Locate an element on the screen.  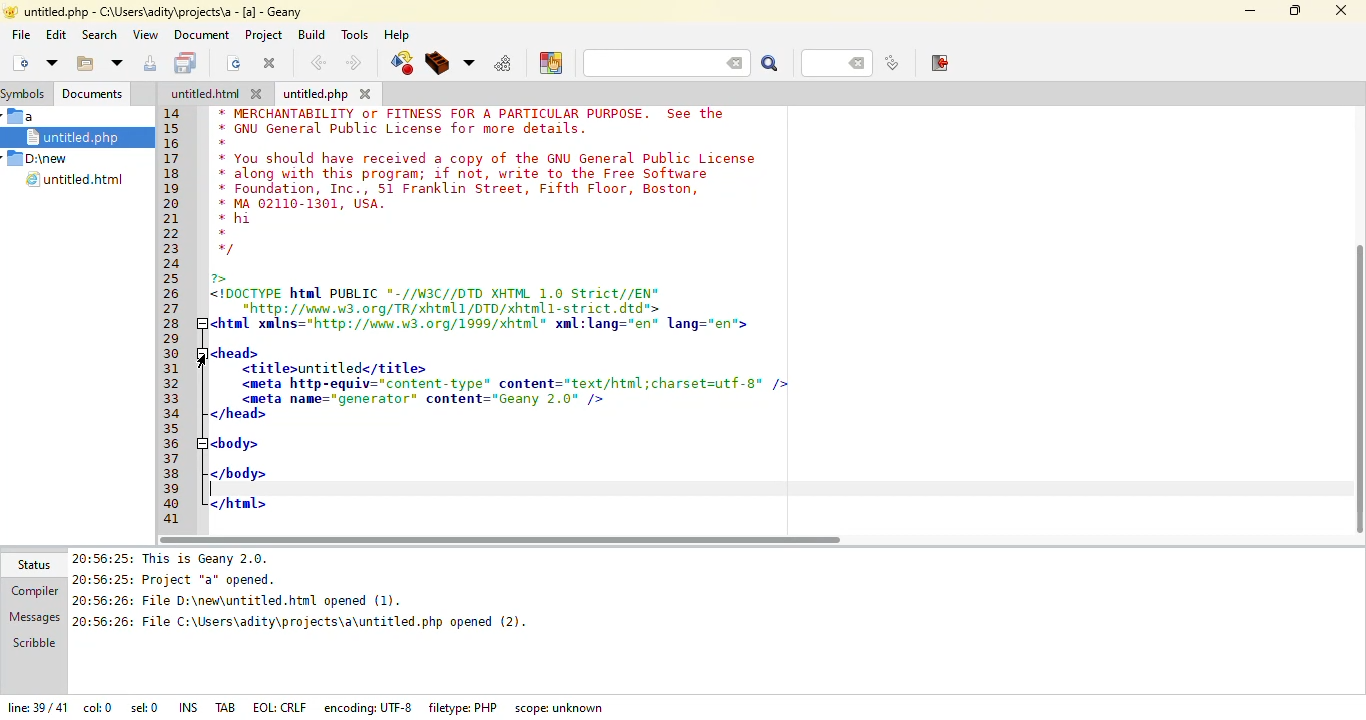
close is located at coordinates (365, 94).